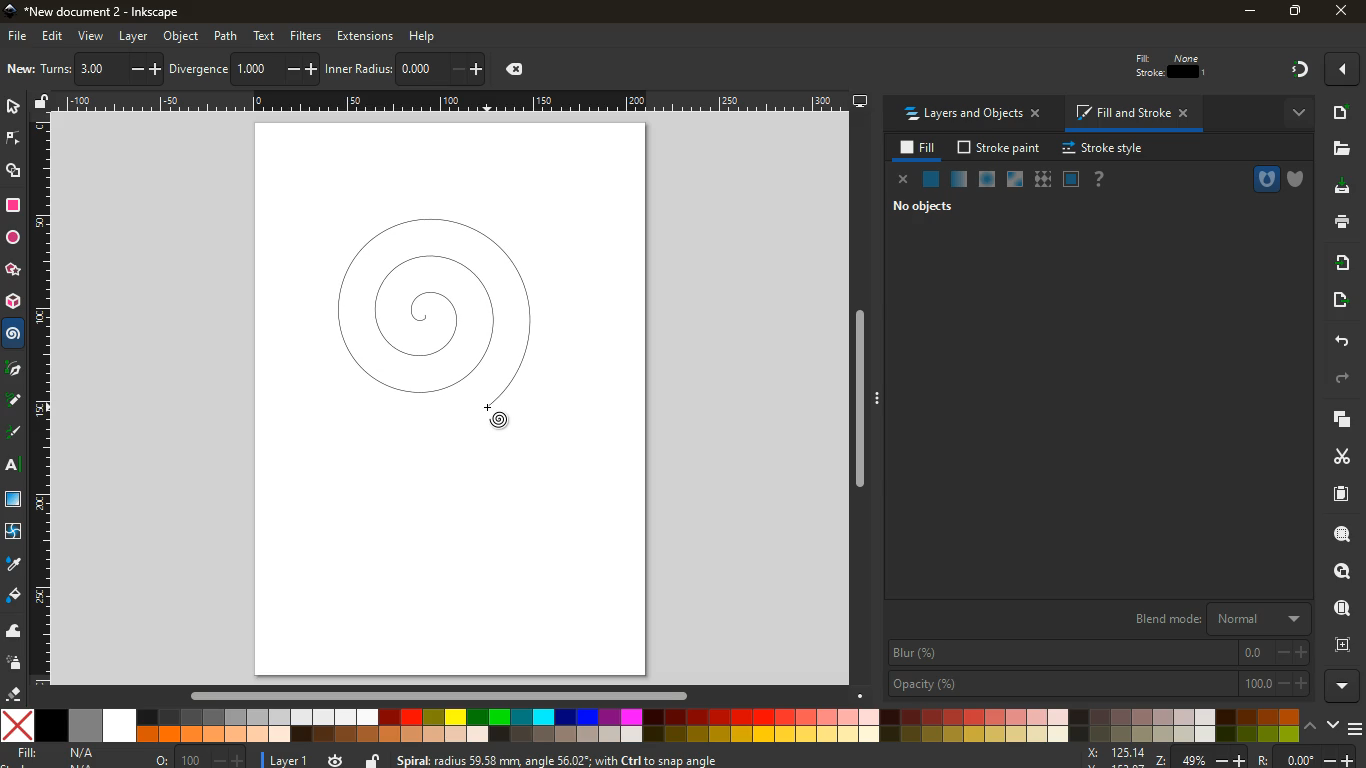  What do you see at coordinates (1017, 180) in the screenshot?
I see `glass` at bounding box center [1017, 180].